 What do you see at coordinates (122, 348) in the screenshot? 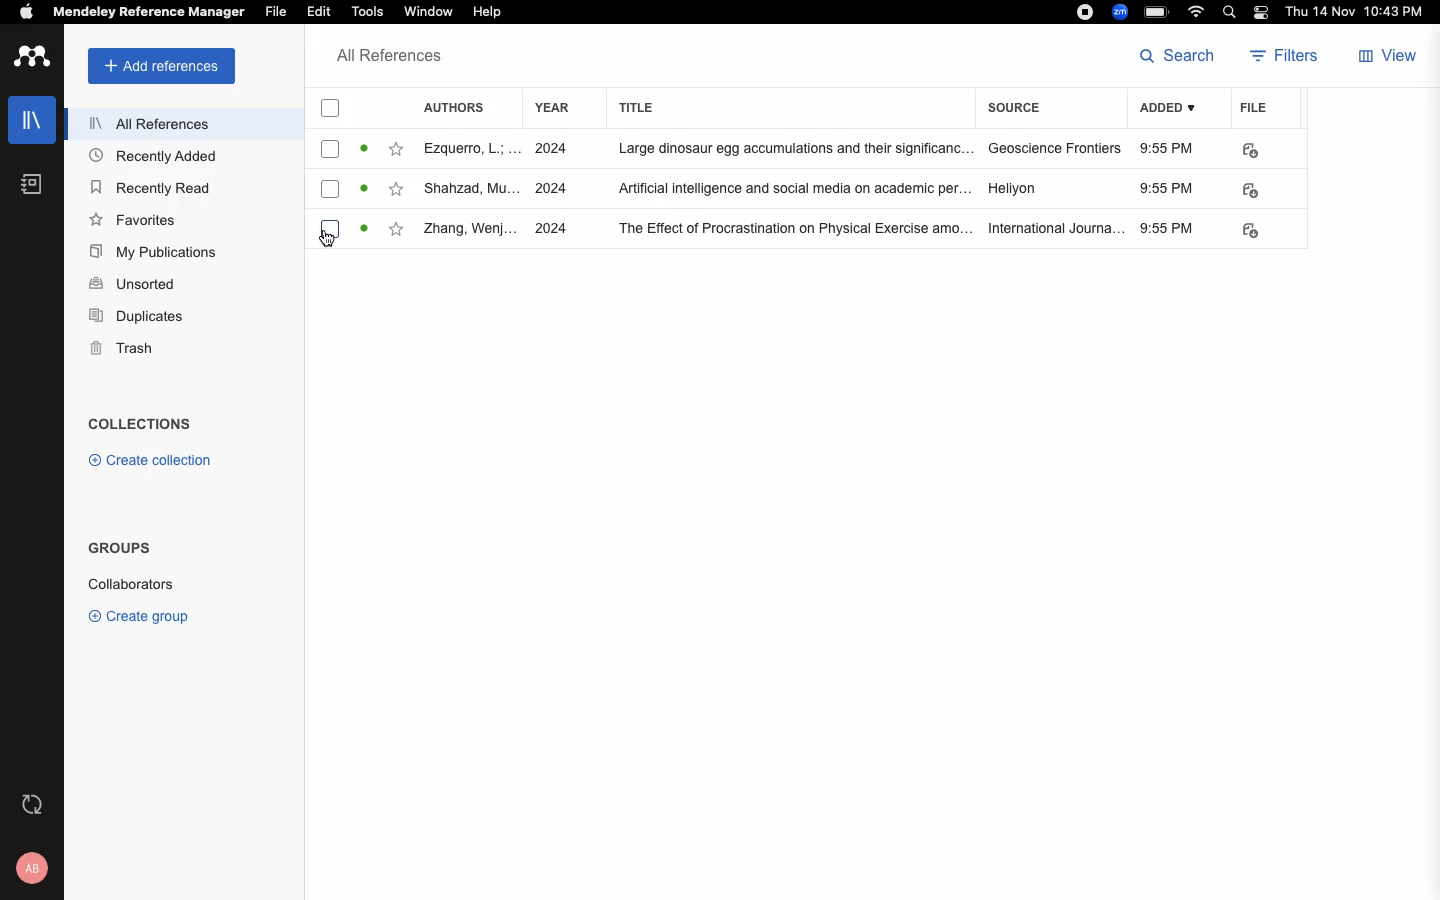
I see `Trash` at bounding box center [122, 348].